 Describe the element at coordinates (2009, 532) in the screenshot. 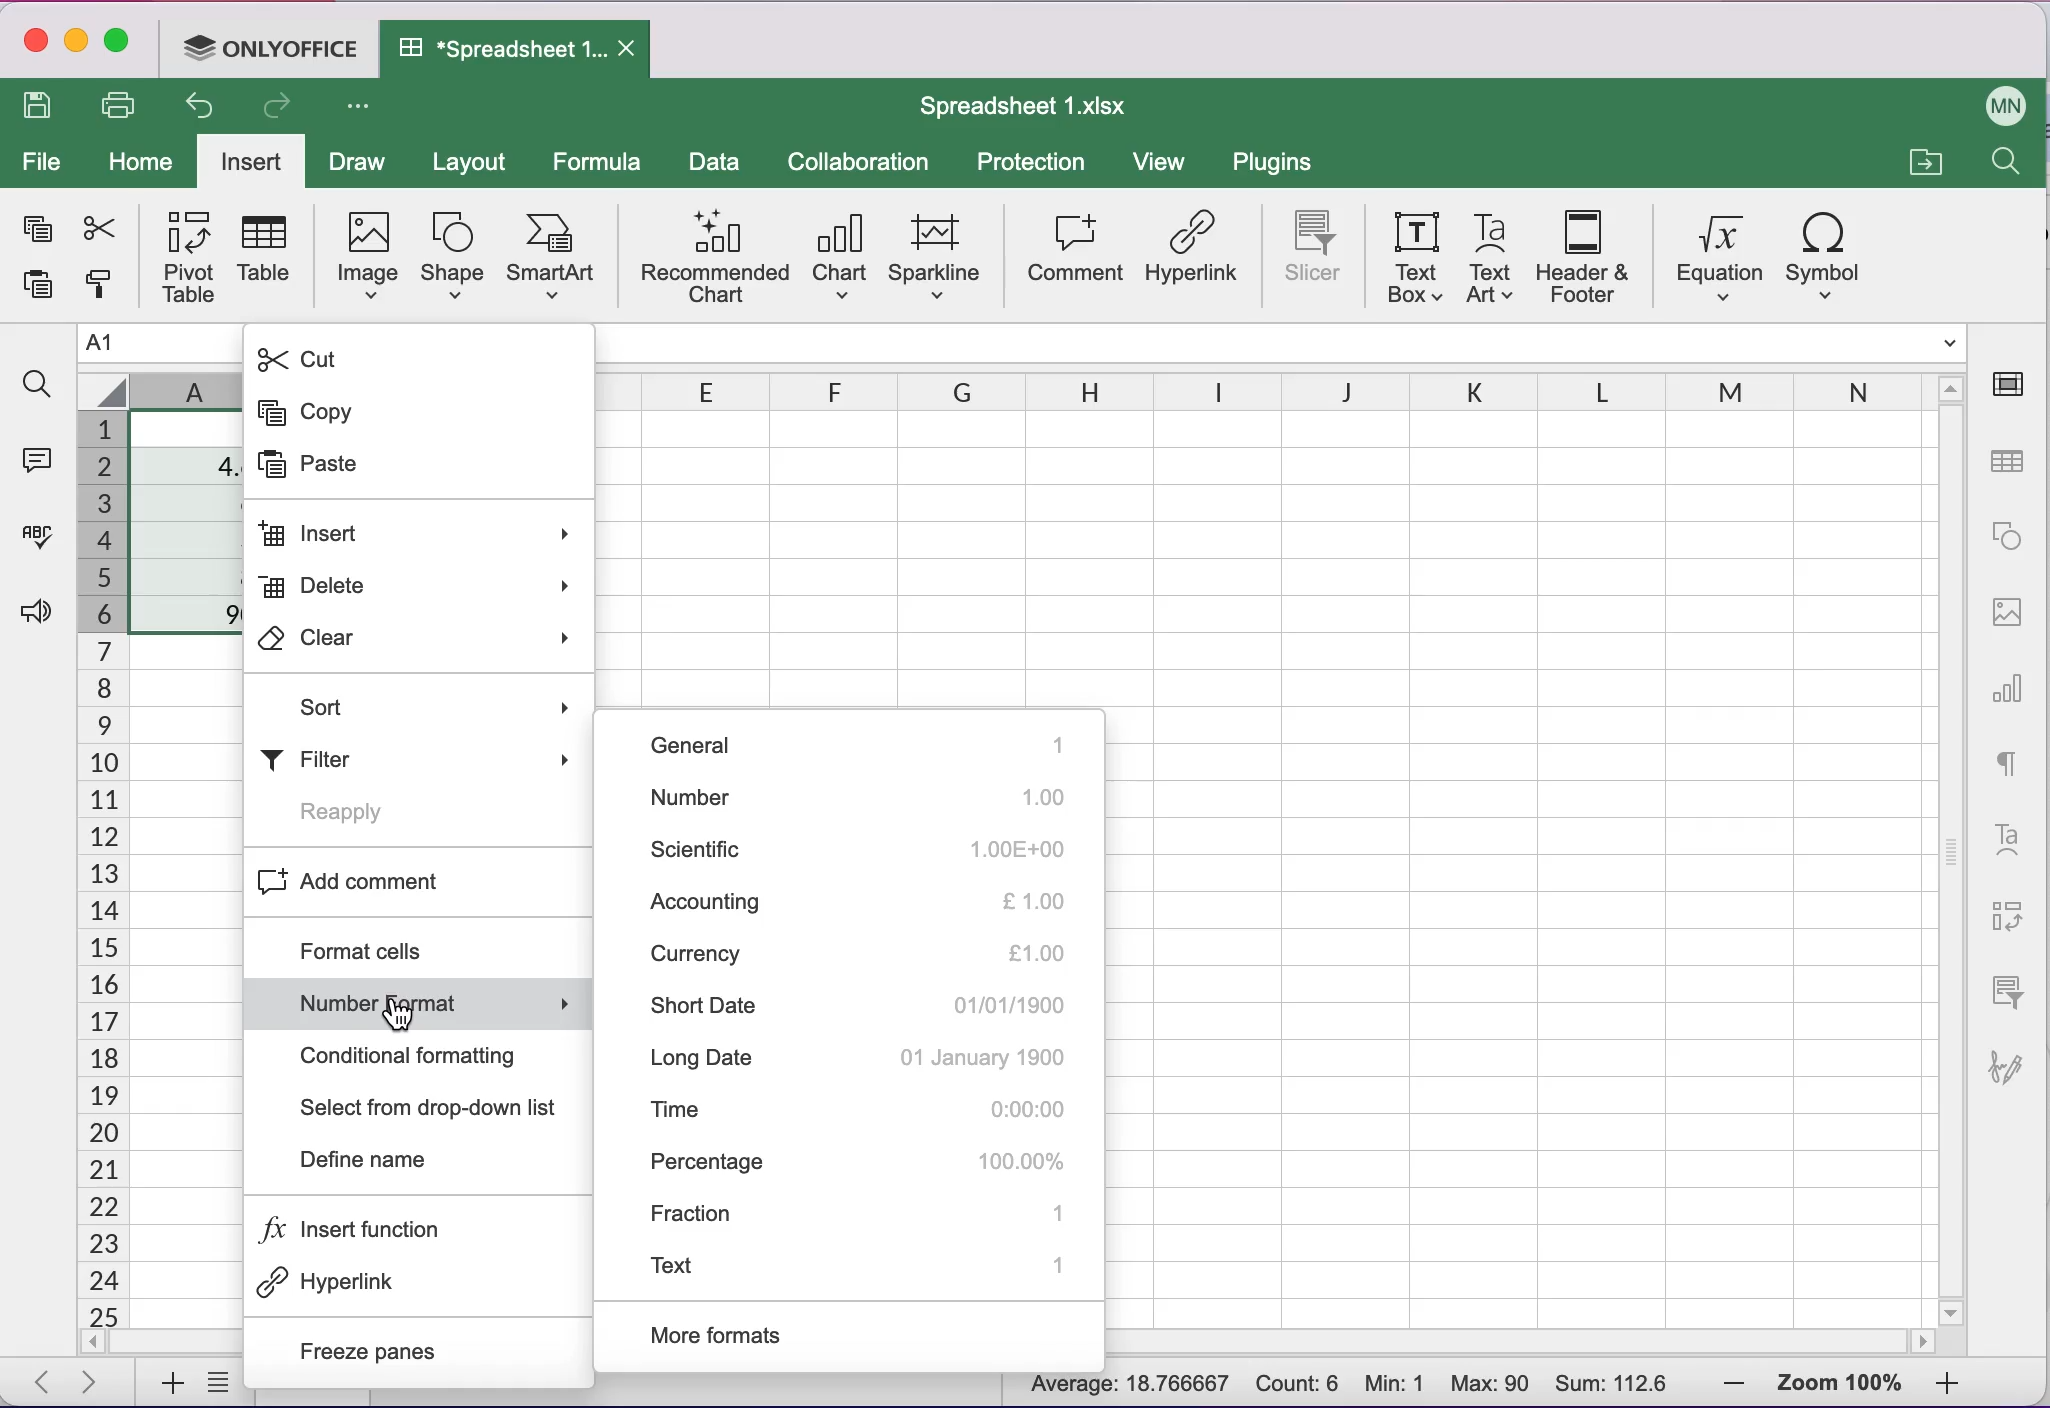

I see `shape` at that location.